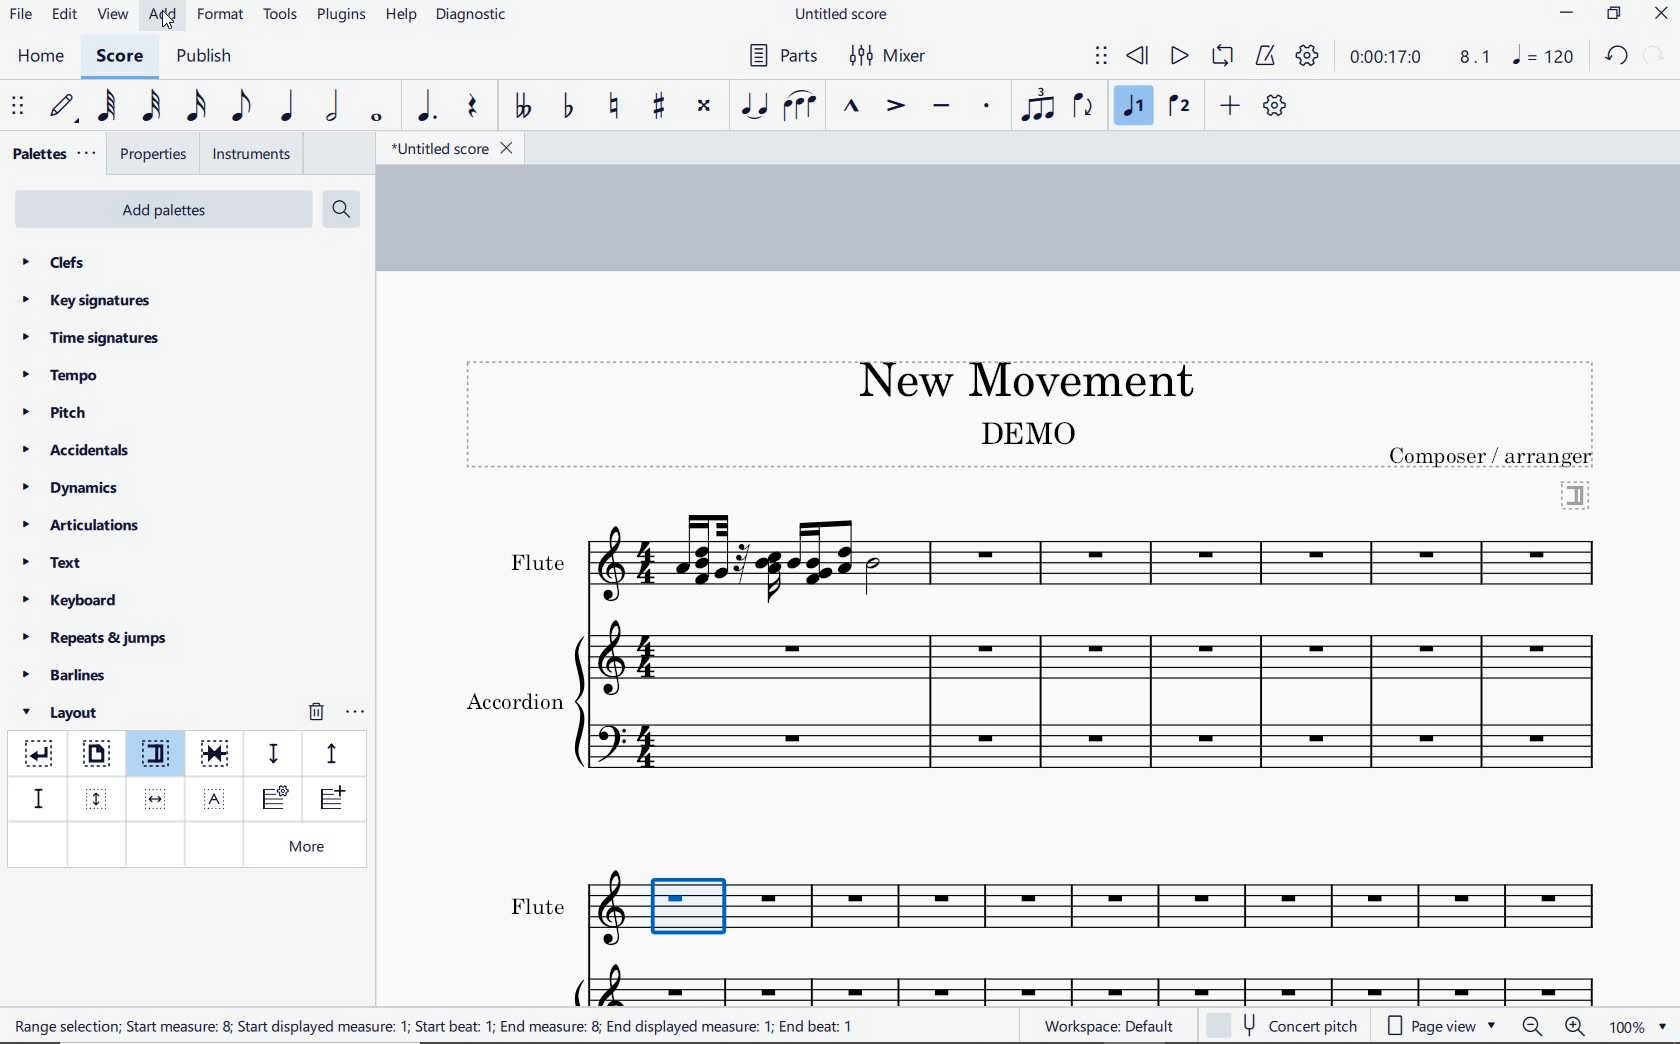 This screenshot has height=1044, width=1680. What do you see at coordinates (355, 709) in the screenshot?
I see `options` at bounding box center [355, 709].